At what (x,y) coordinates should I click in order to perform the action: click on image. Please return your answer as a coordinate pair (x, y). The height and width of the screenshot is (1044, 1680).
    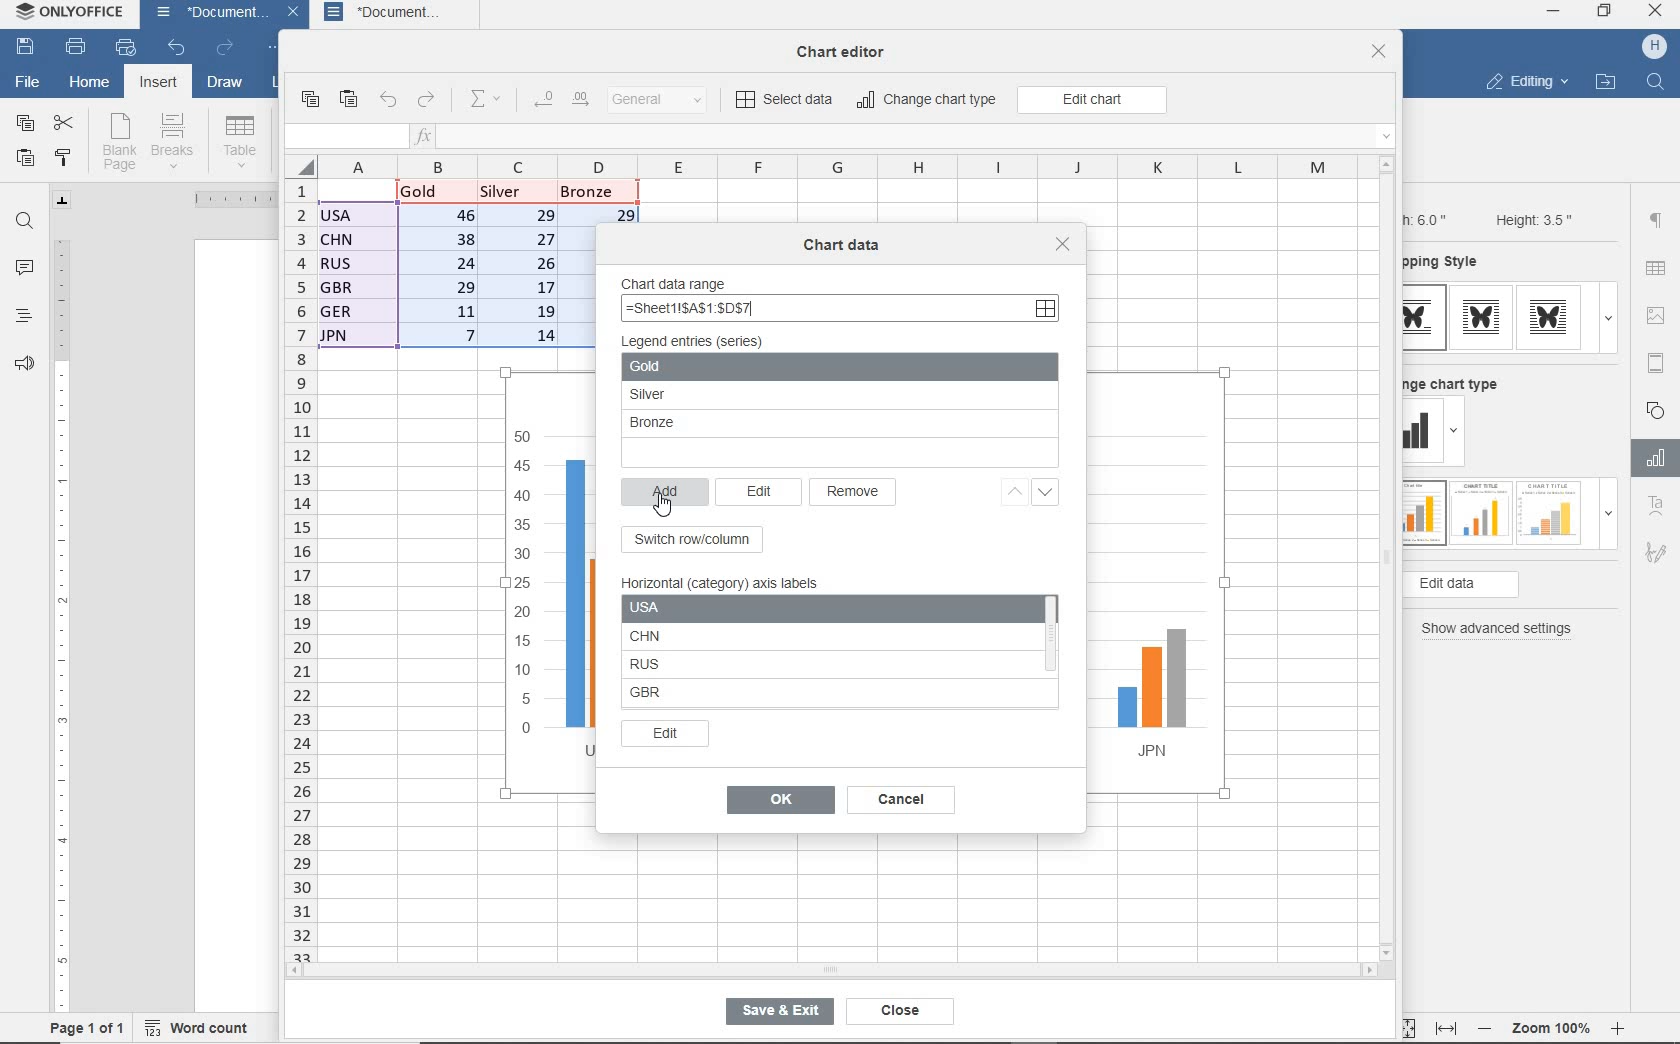
    Looking at the image, I should click on (1656, 315).